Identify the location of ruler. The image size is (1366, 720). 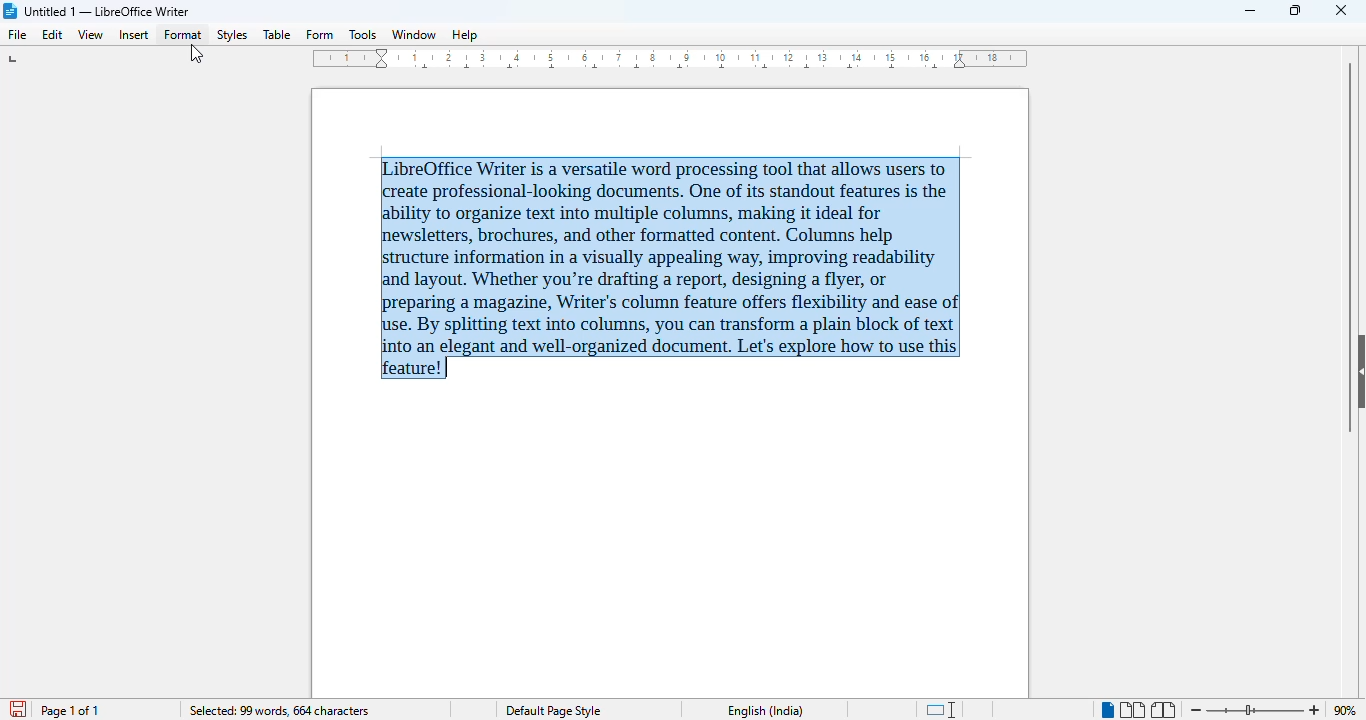
(670, 59).